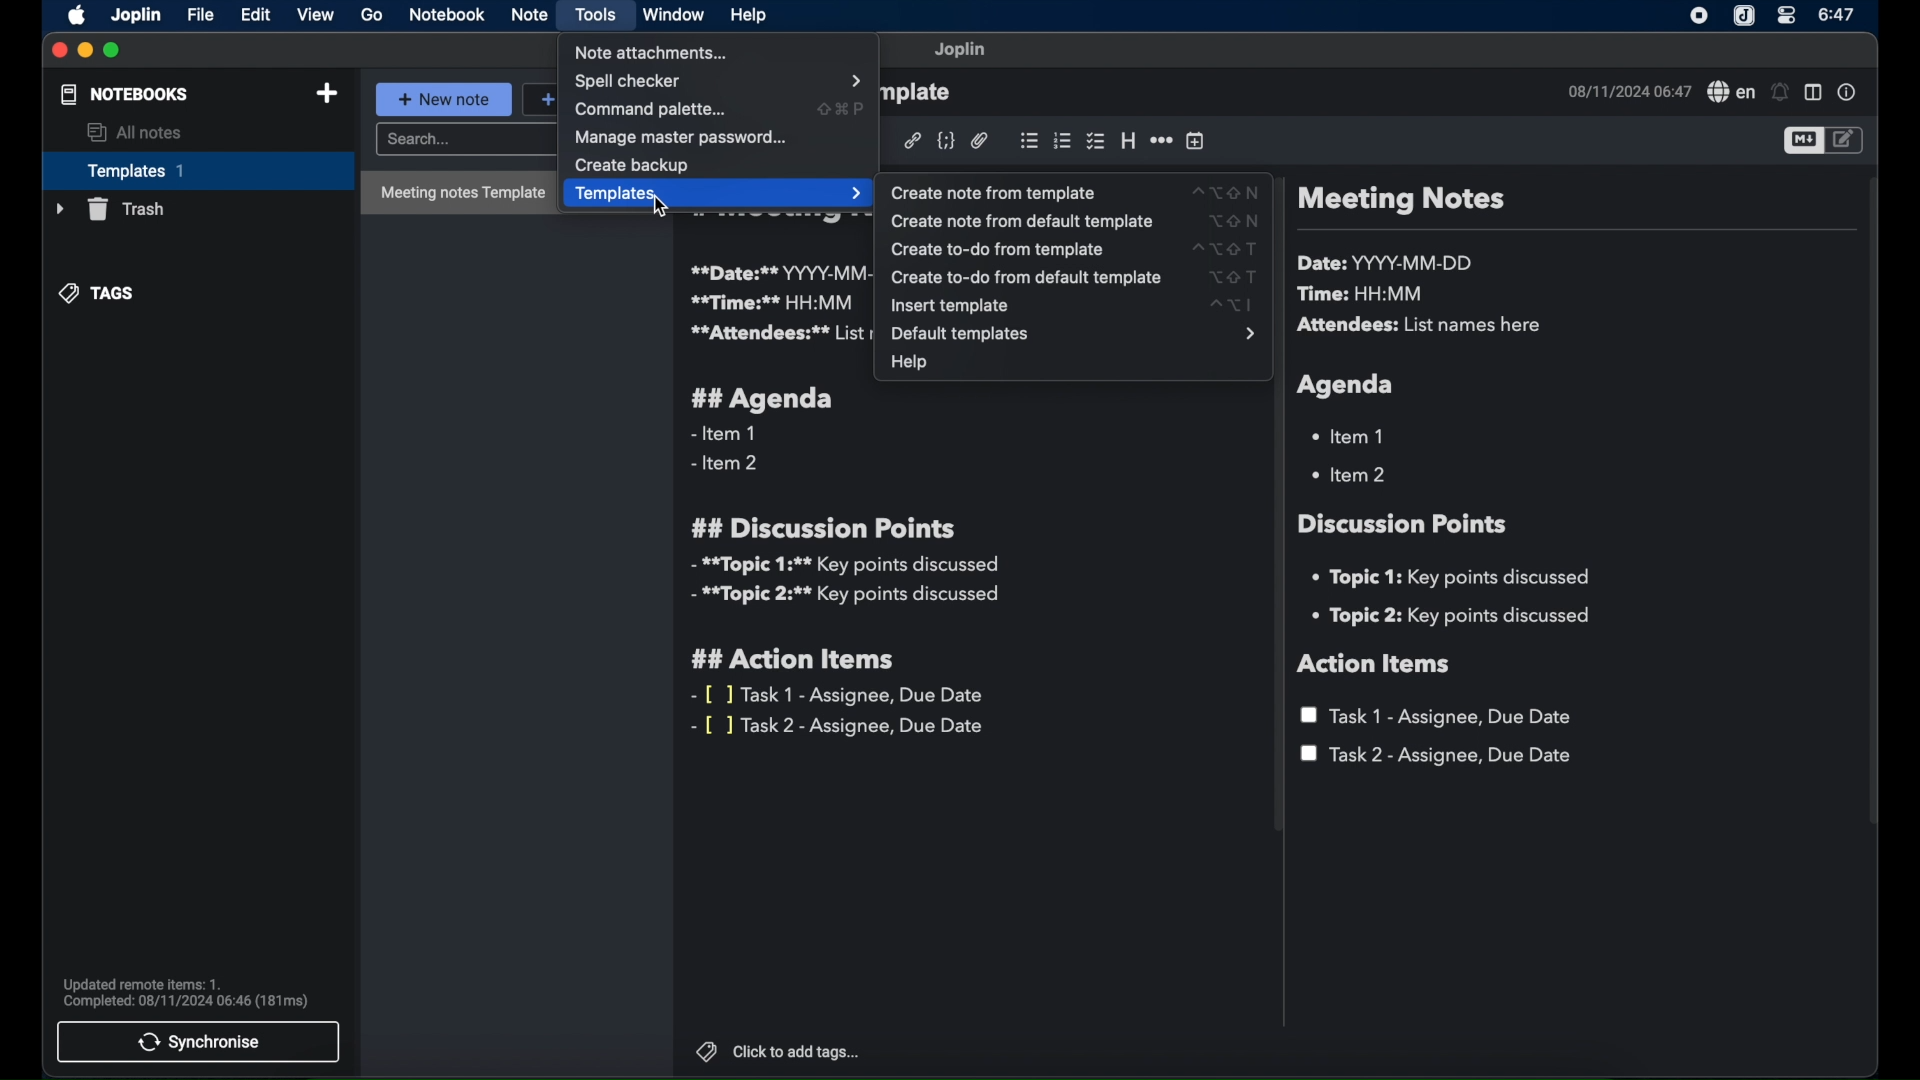 The image size is (1920, 1080). Describe the element at coordinates (1069, 249) in the screenshot. I see `create to do from template` at that location.